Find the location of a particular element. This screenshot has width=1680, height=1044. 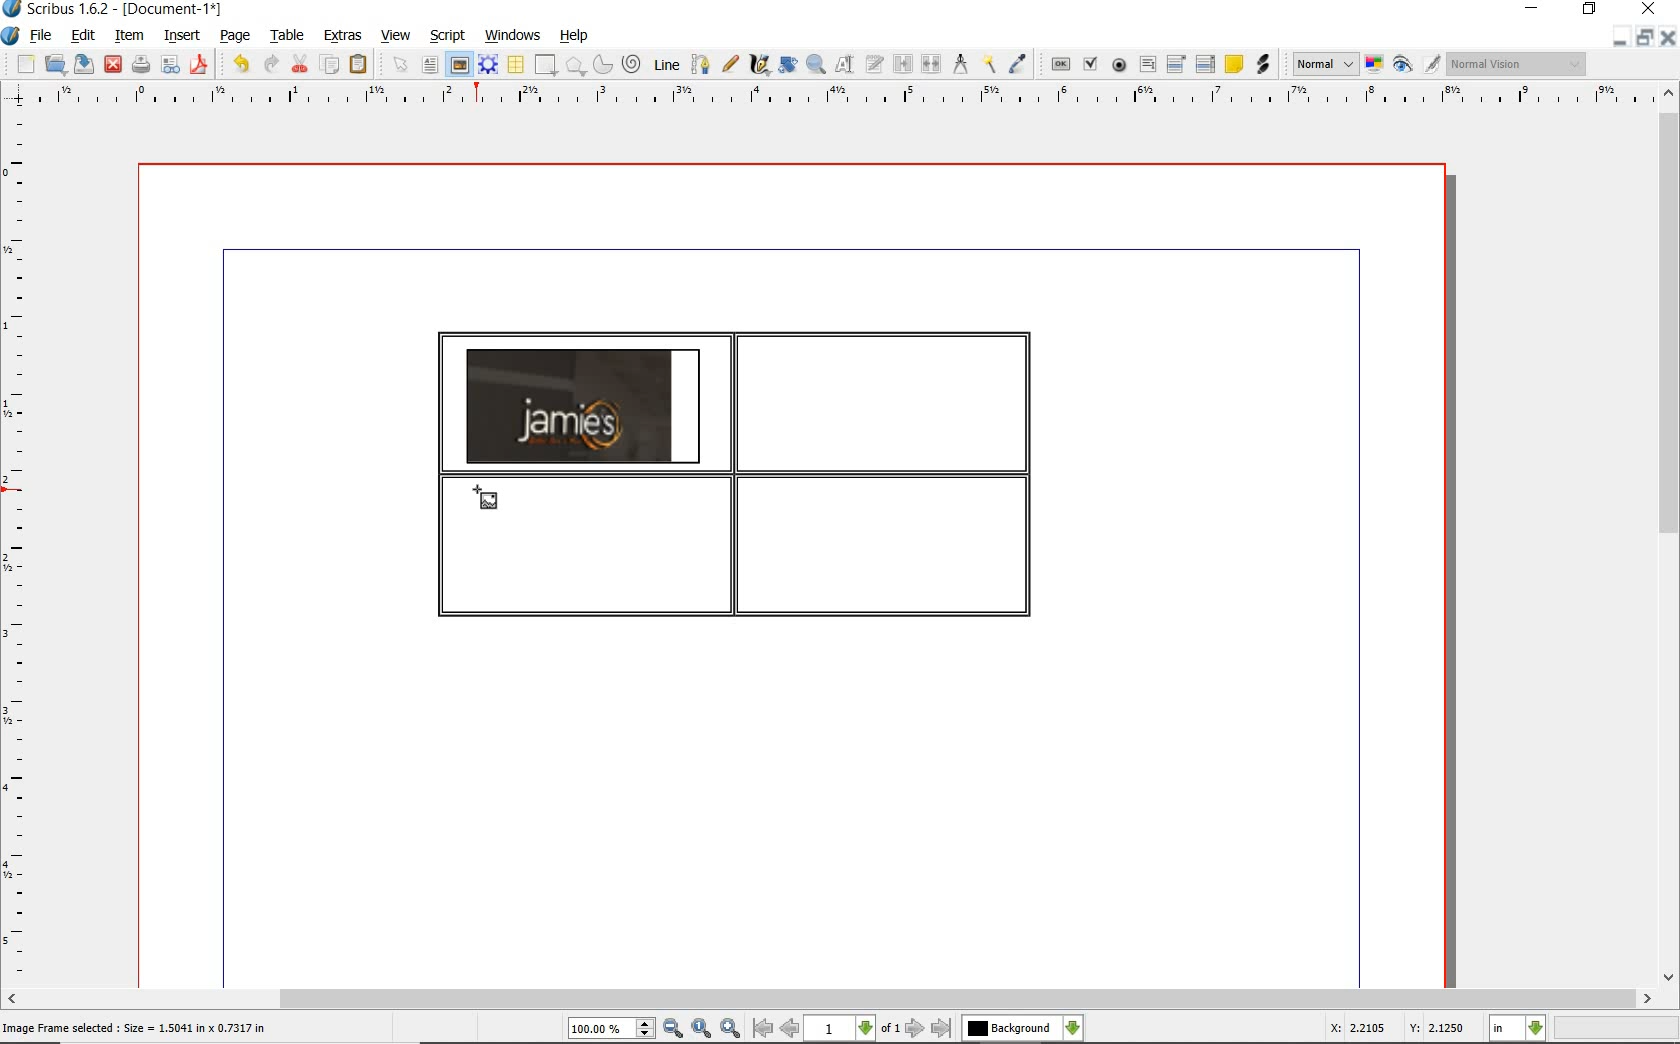

undo is located at coordinates (240, 64).